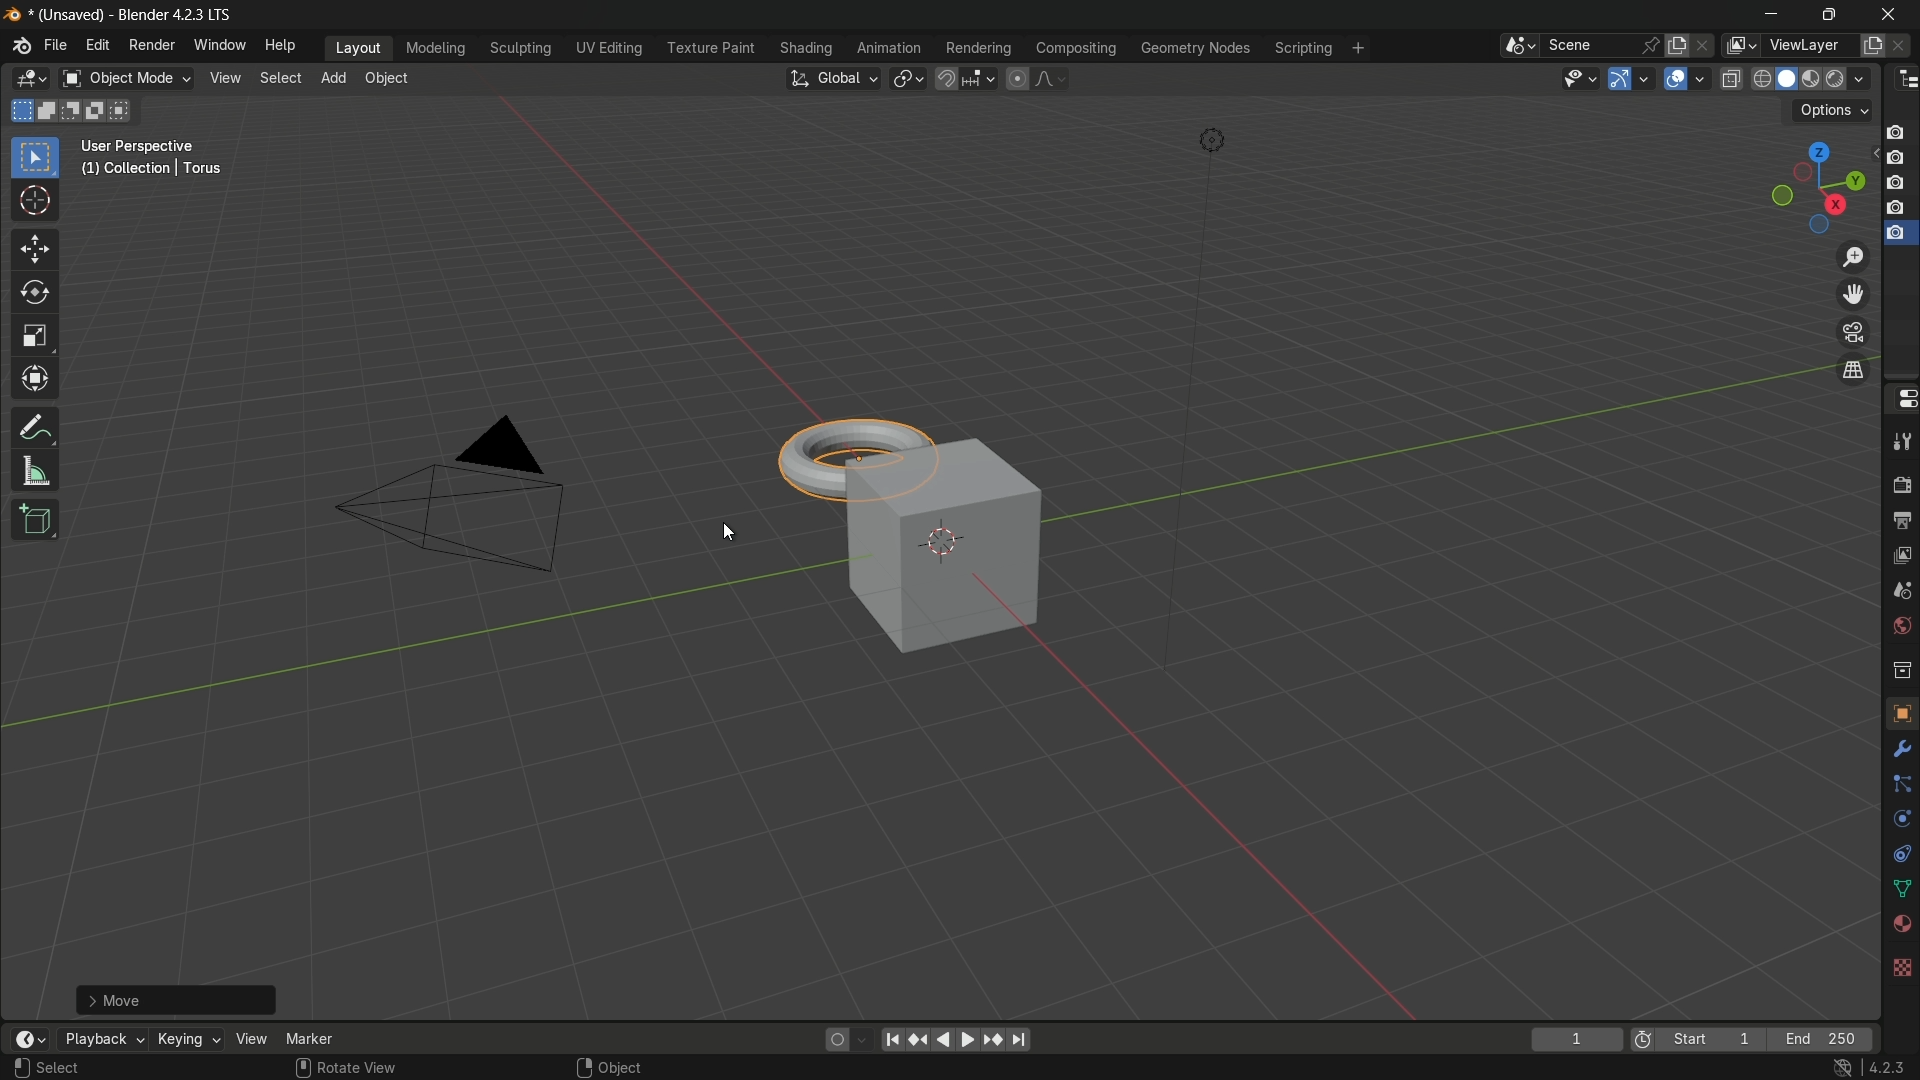  What do you see at coordinates (1576, 1041) in the screenshot?
I see `1` at bounding box center [1576, 1041].